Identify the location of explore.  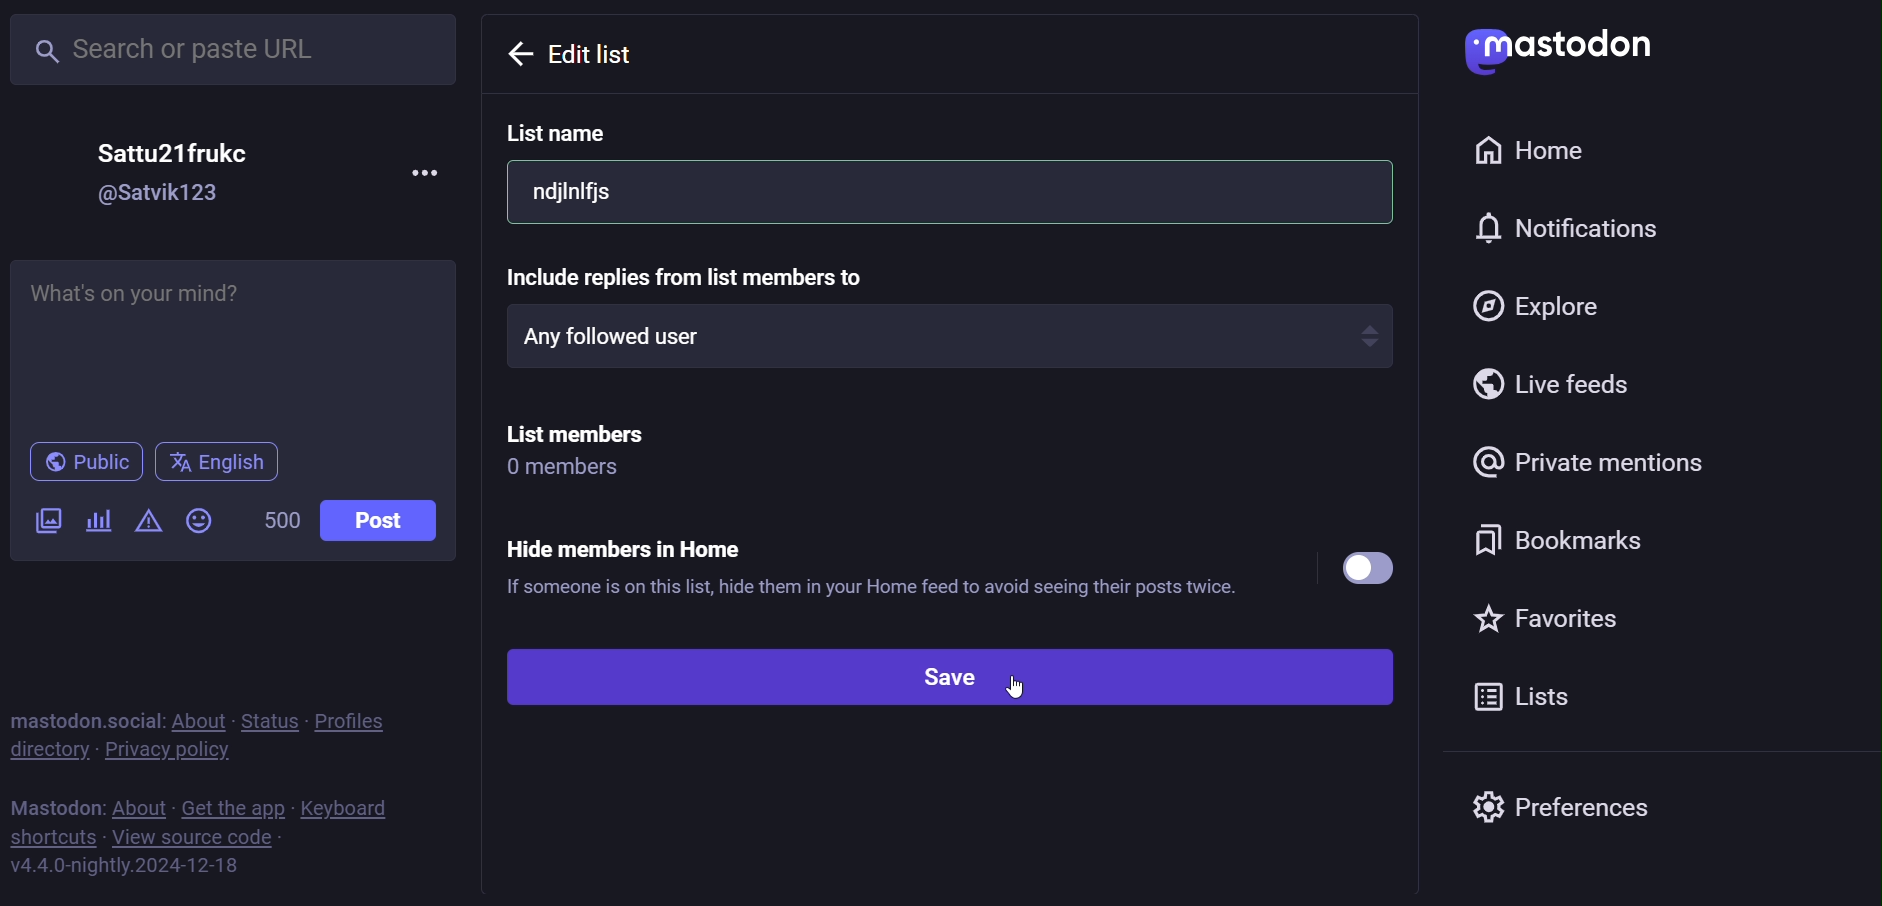
(1534, 305).